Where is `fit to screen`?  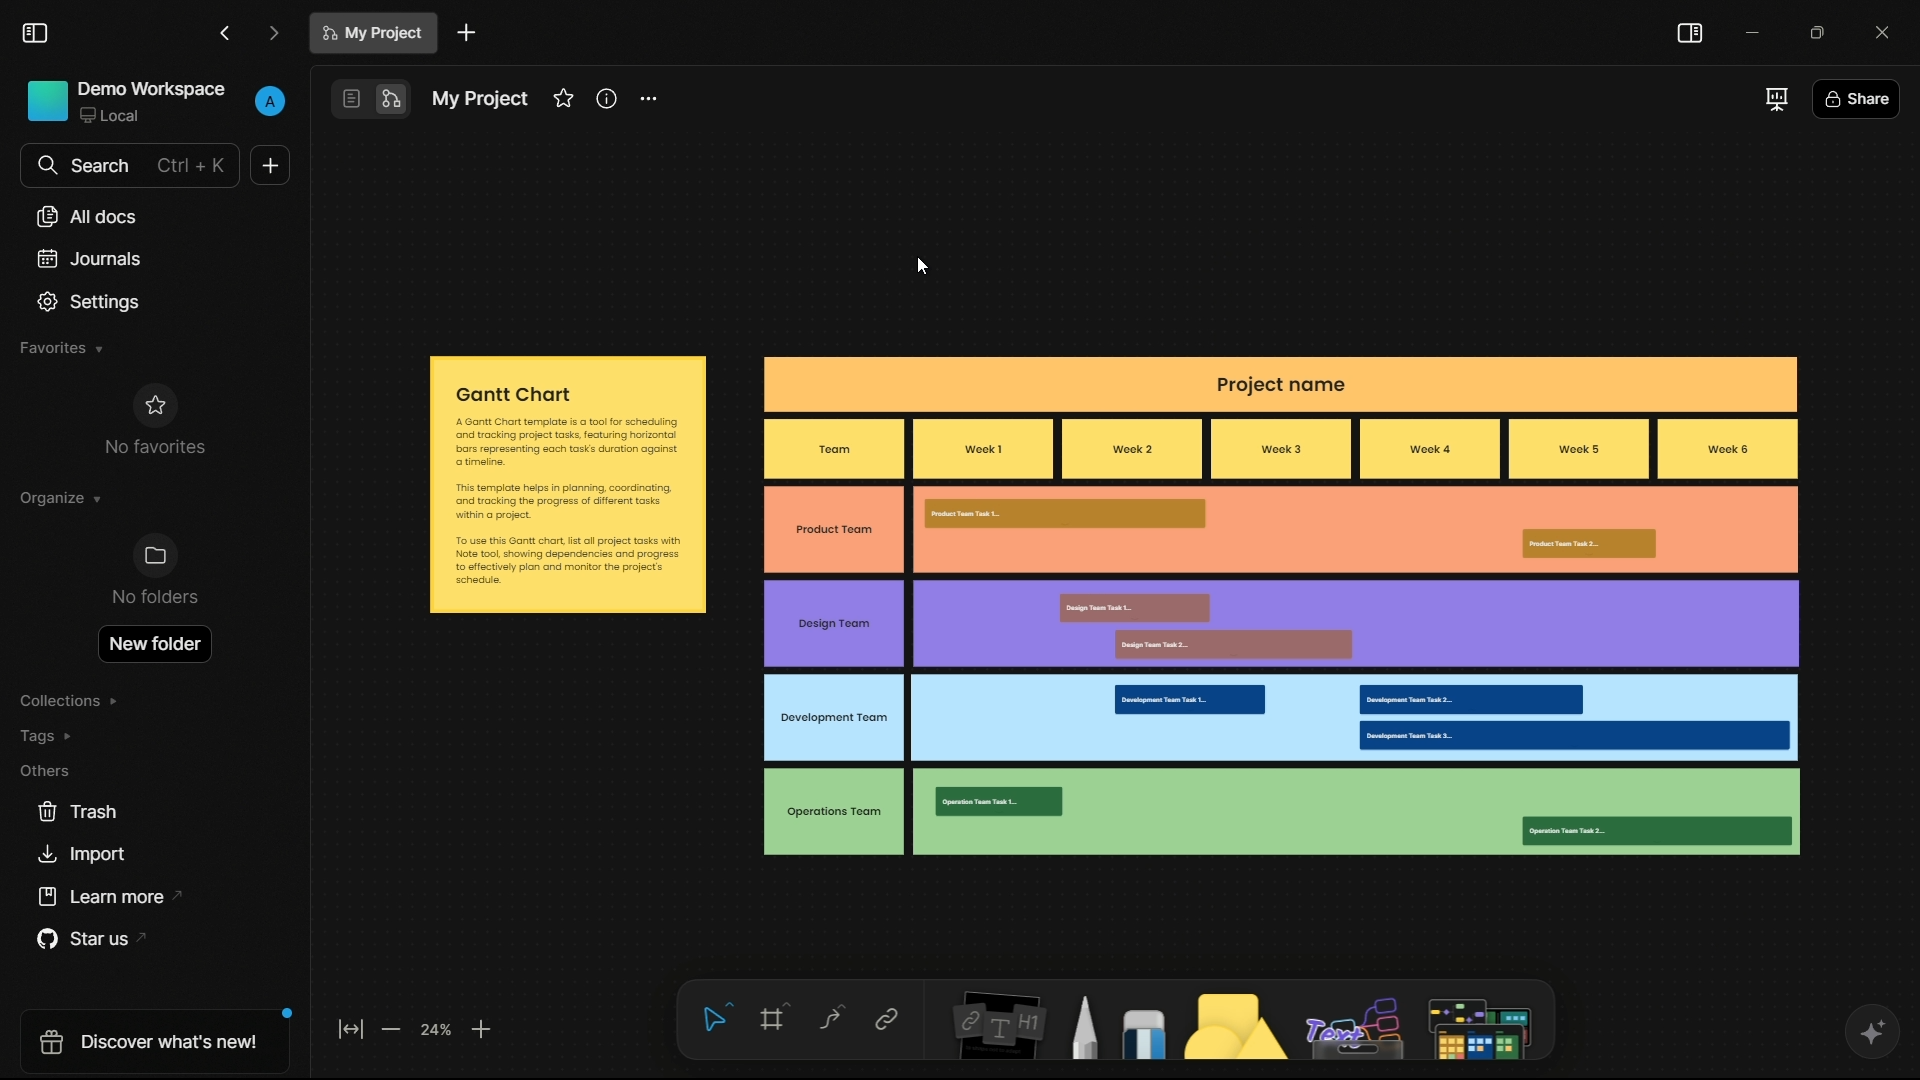 fit to screen is located at coordinates (349, 1033).